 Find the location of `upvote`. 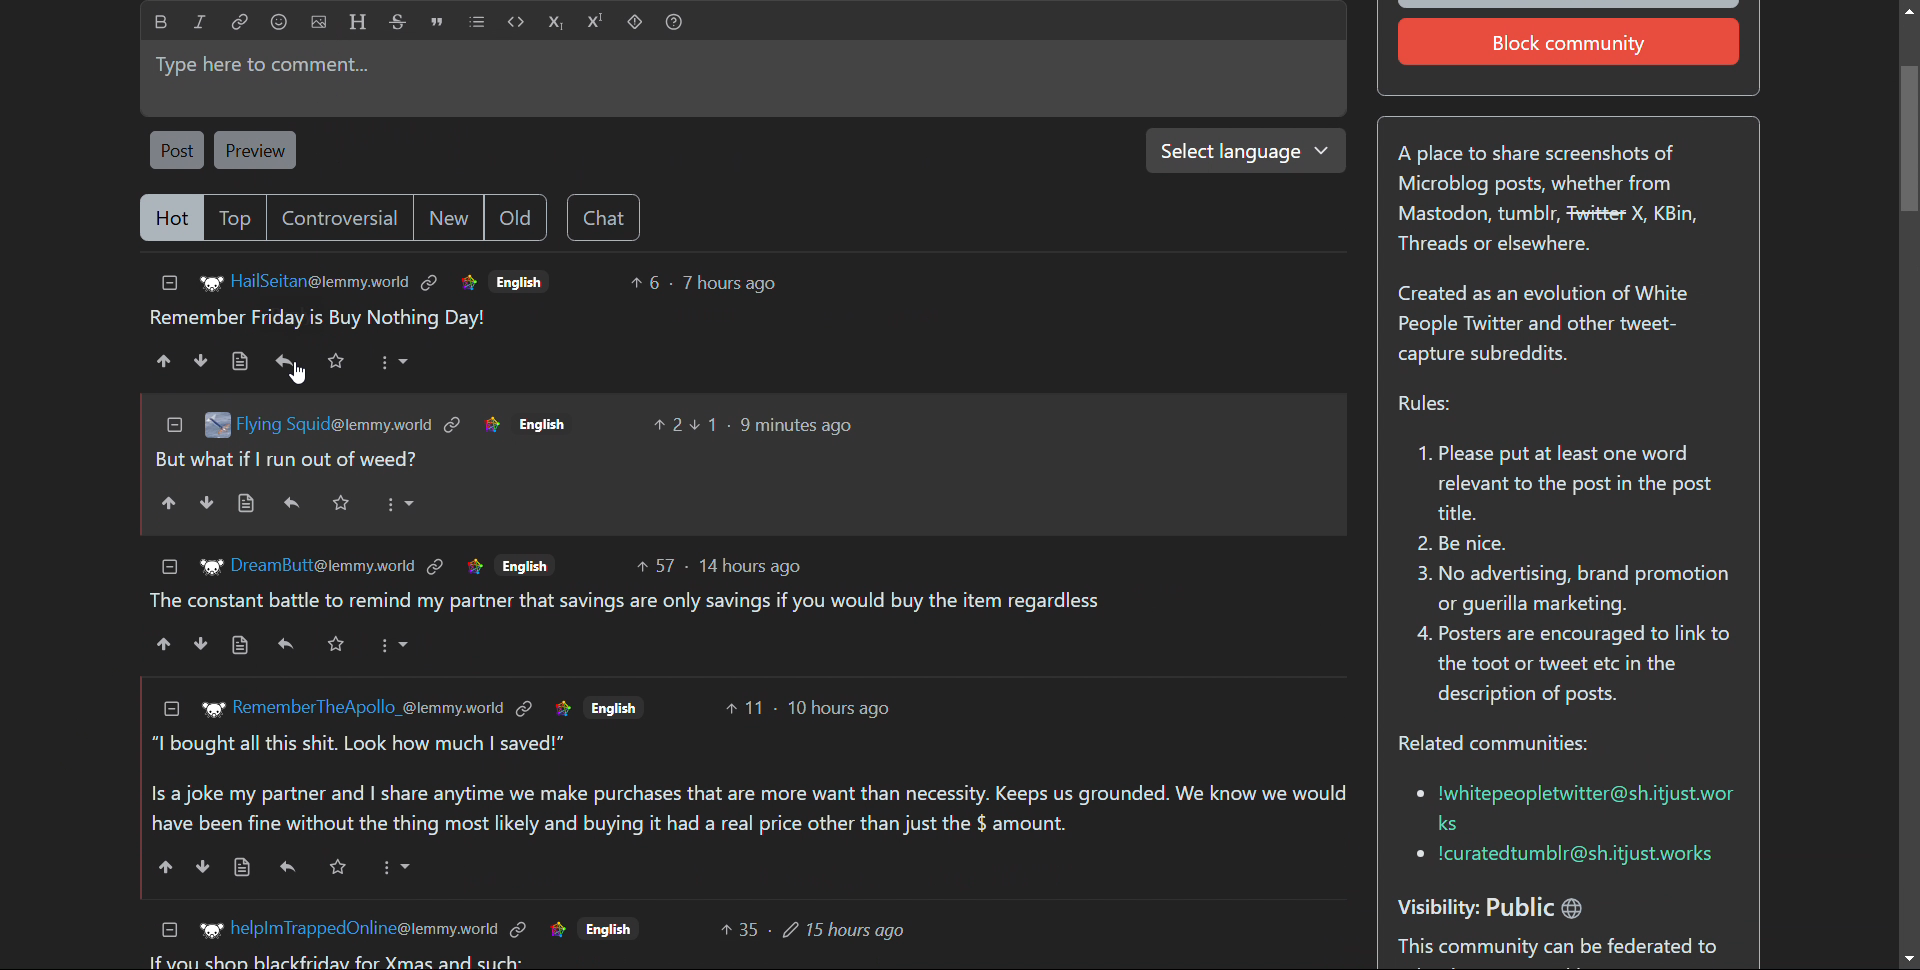

upvote is located at coordinates (165, 362).